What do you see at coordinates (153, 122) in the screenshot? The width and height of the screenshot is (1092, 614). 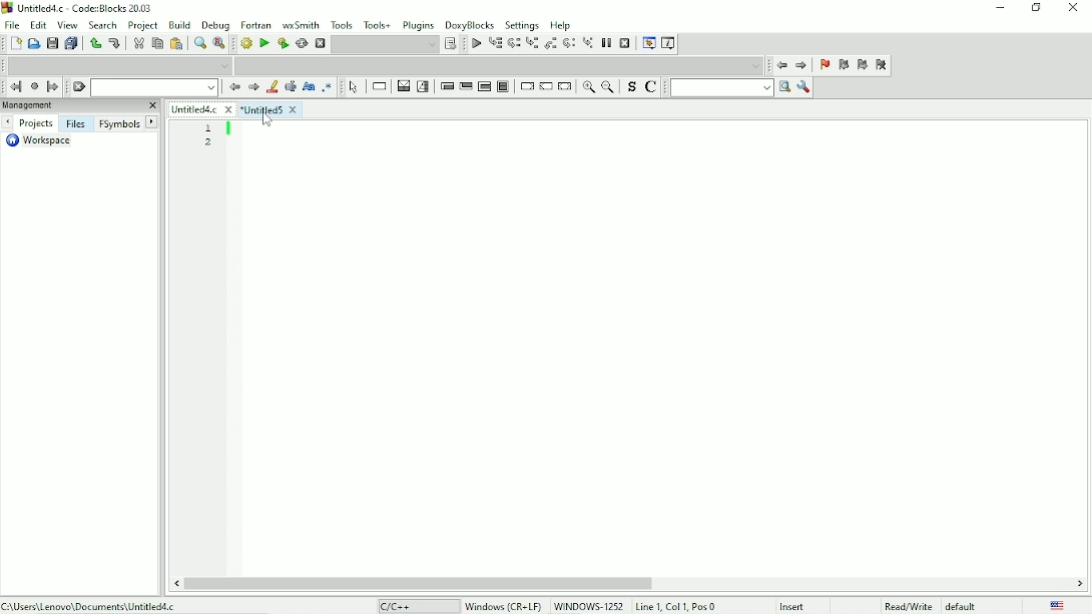 I see `Next` at bounding box center [153, 122].